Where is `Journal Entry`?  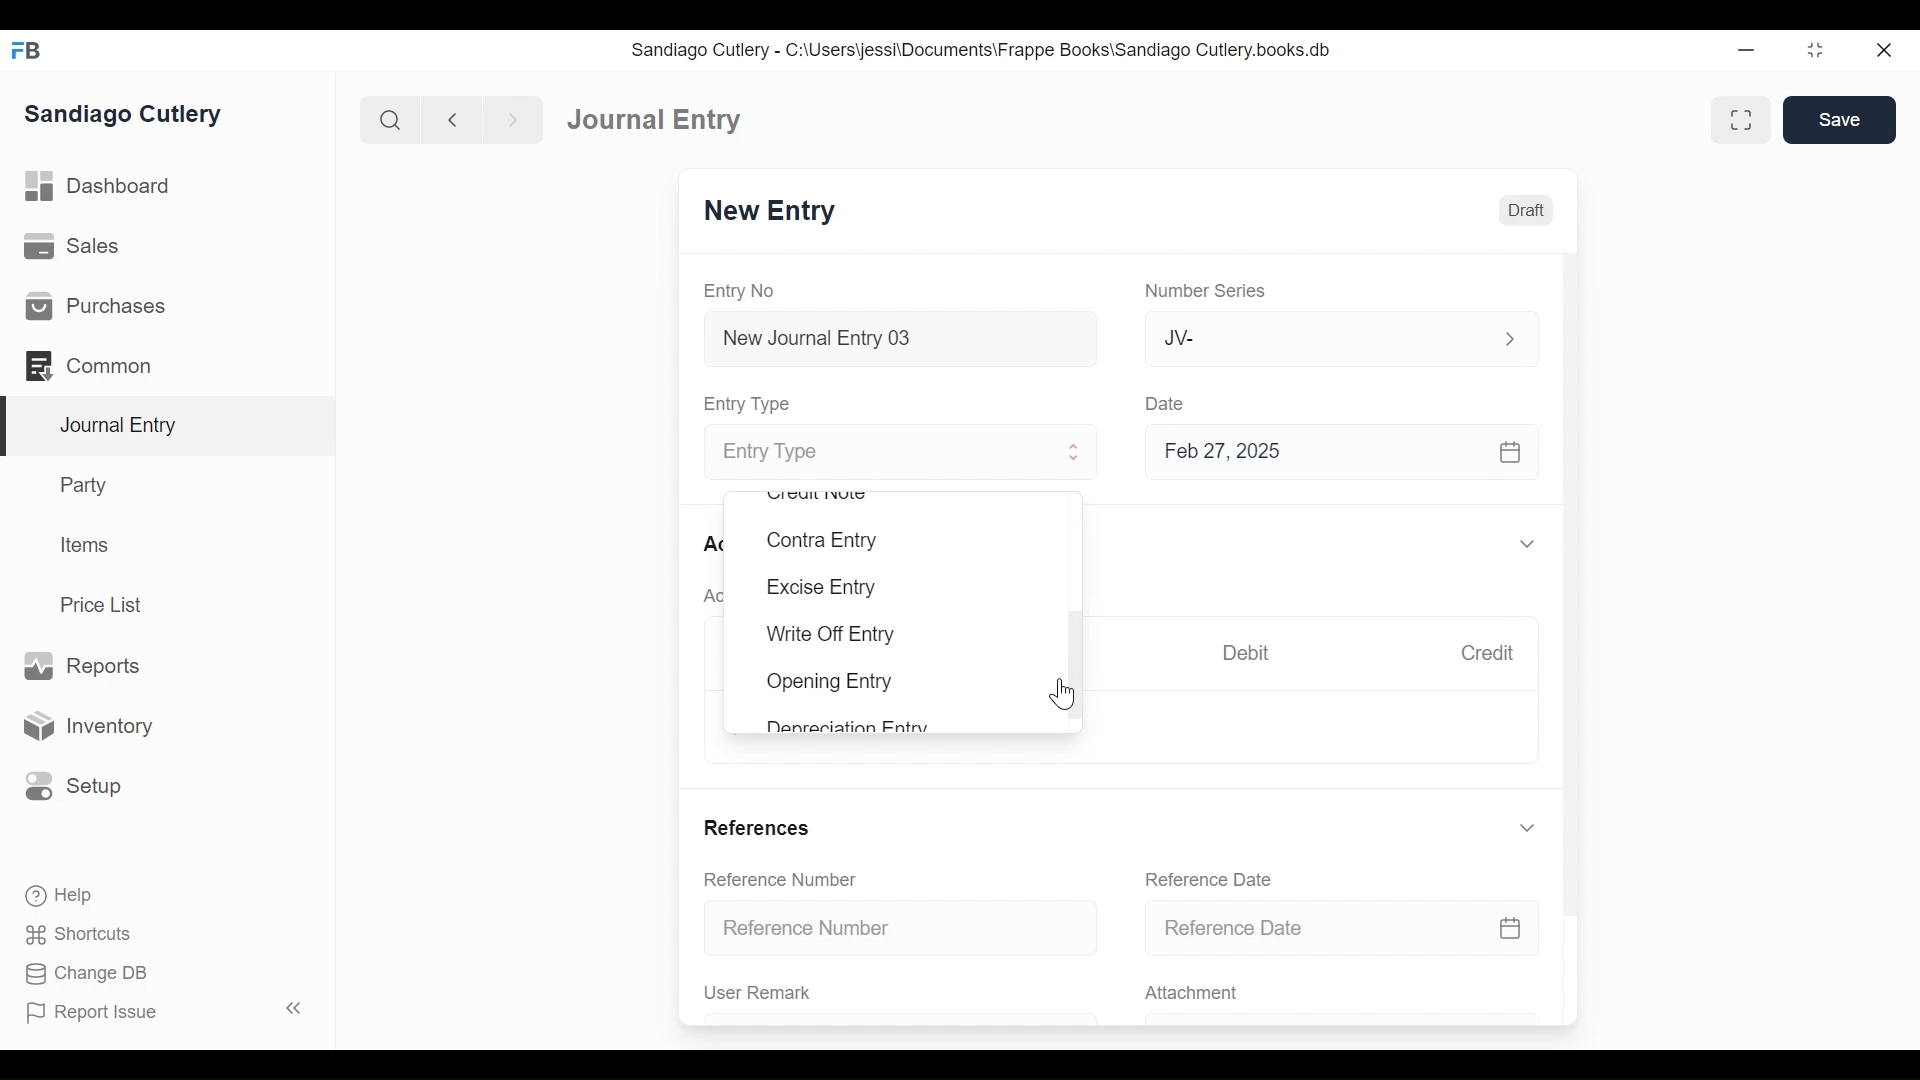 Journal Entry is located at coordinates (164, 427).